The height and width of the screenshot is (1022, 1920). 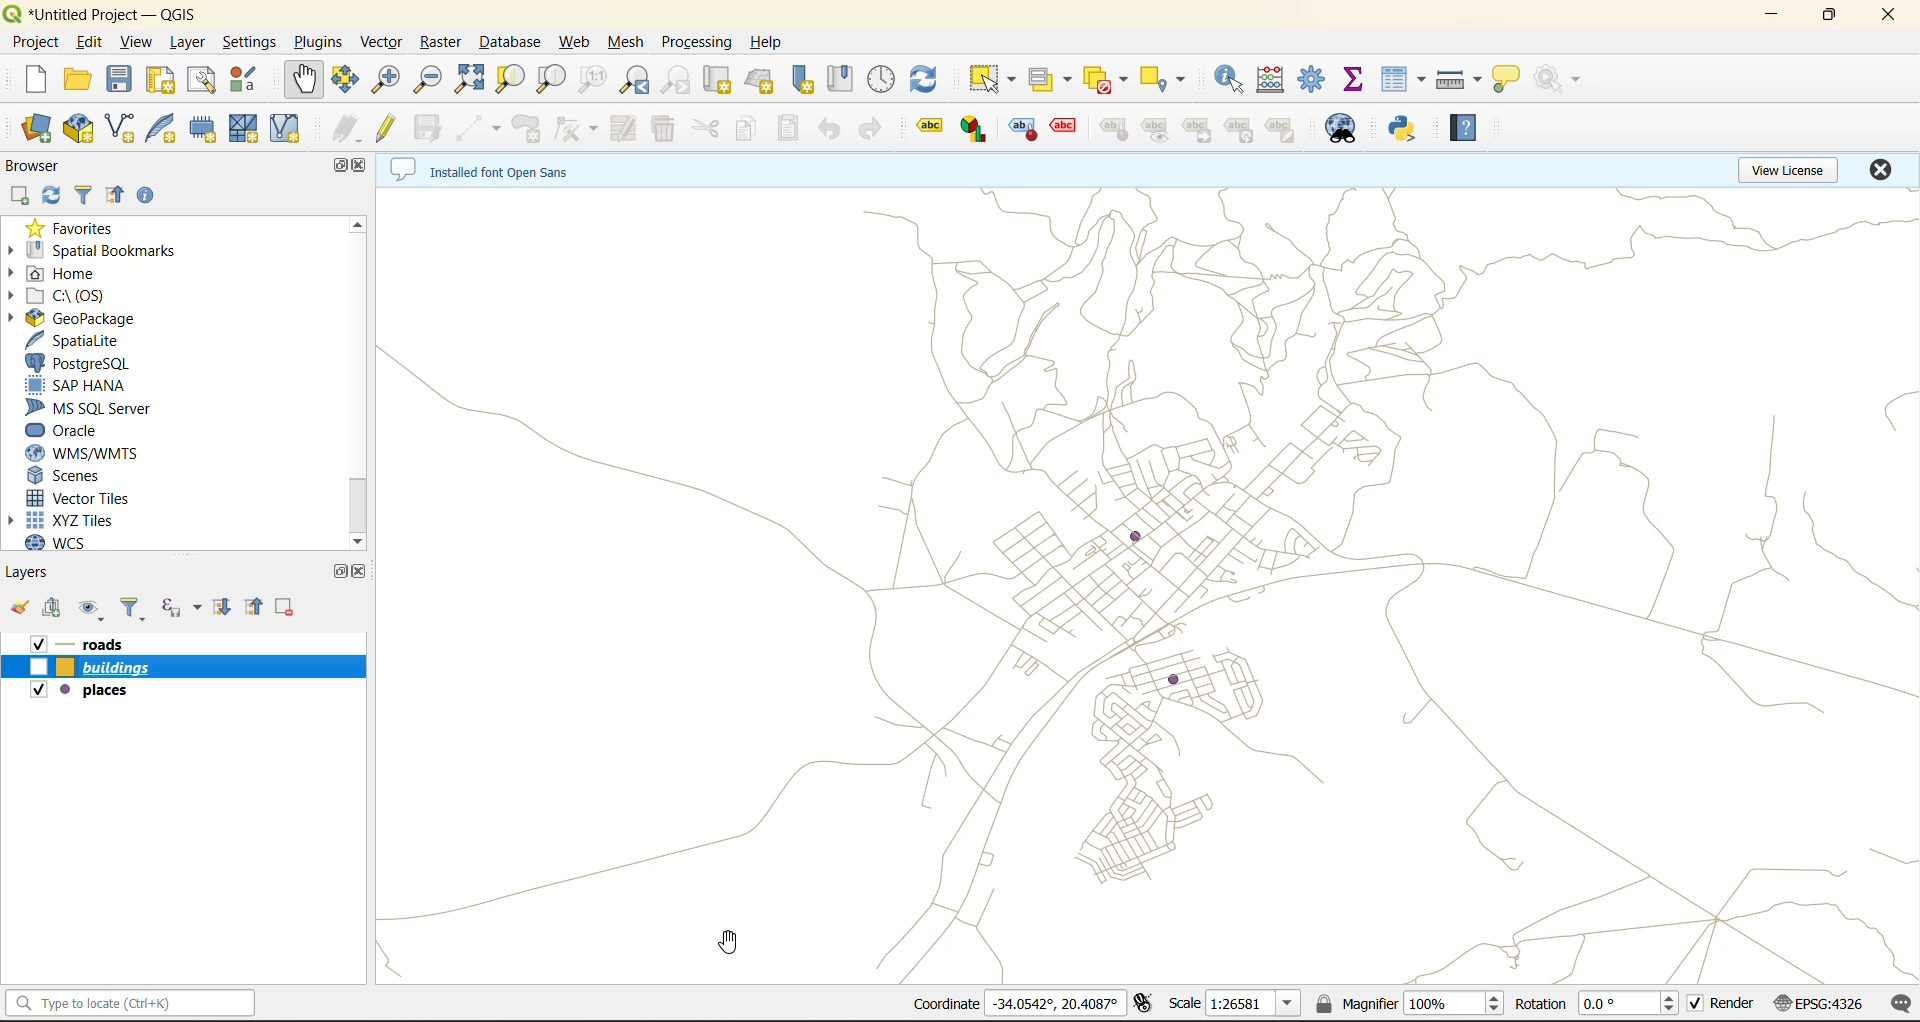 I want to click on wns, so click(x=83, y=450).